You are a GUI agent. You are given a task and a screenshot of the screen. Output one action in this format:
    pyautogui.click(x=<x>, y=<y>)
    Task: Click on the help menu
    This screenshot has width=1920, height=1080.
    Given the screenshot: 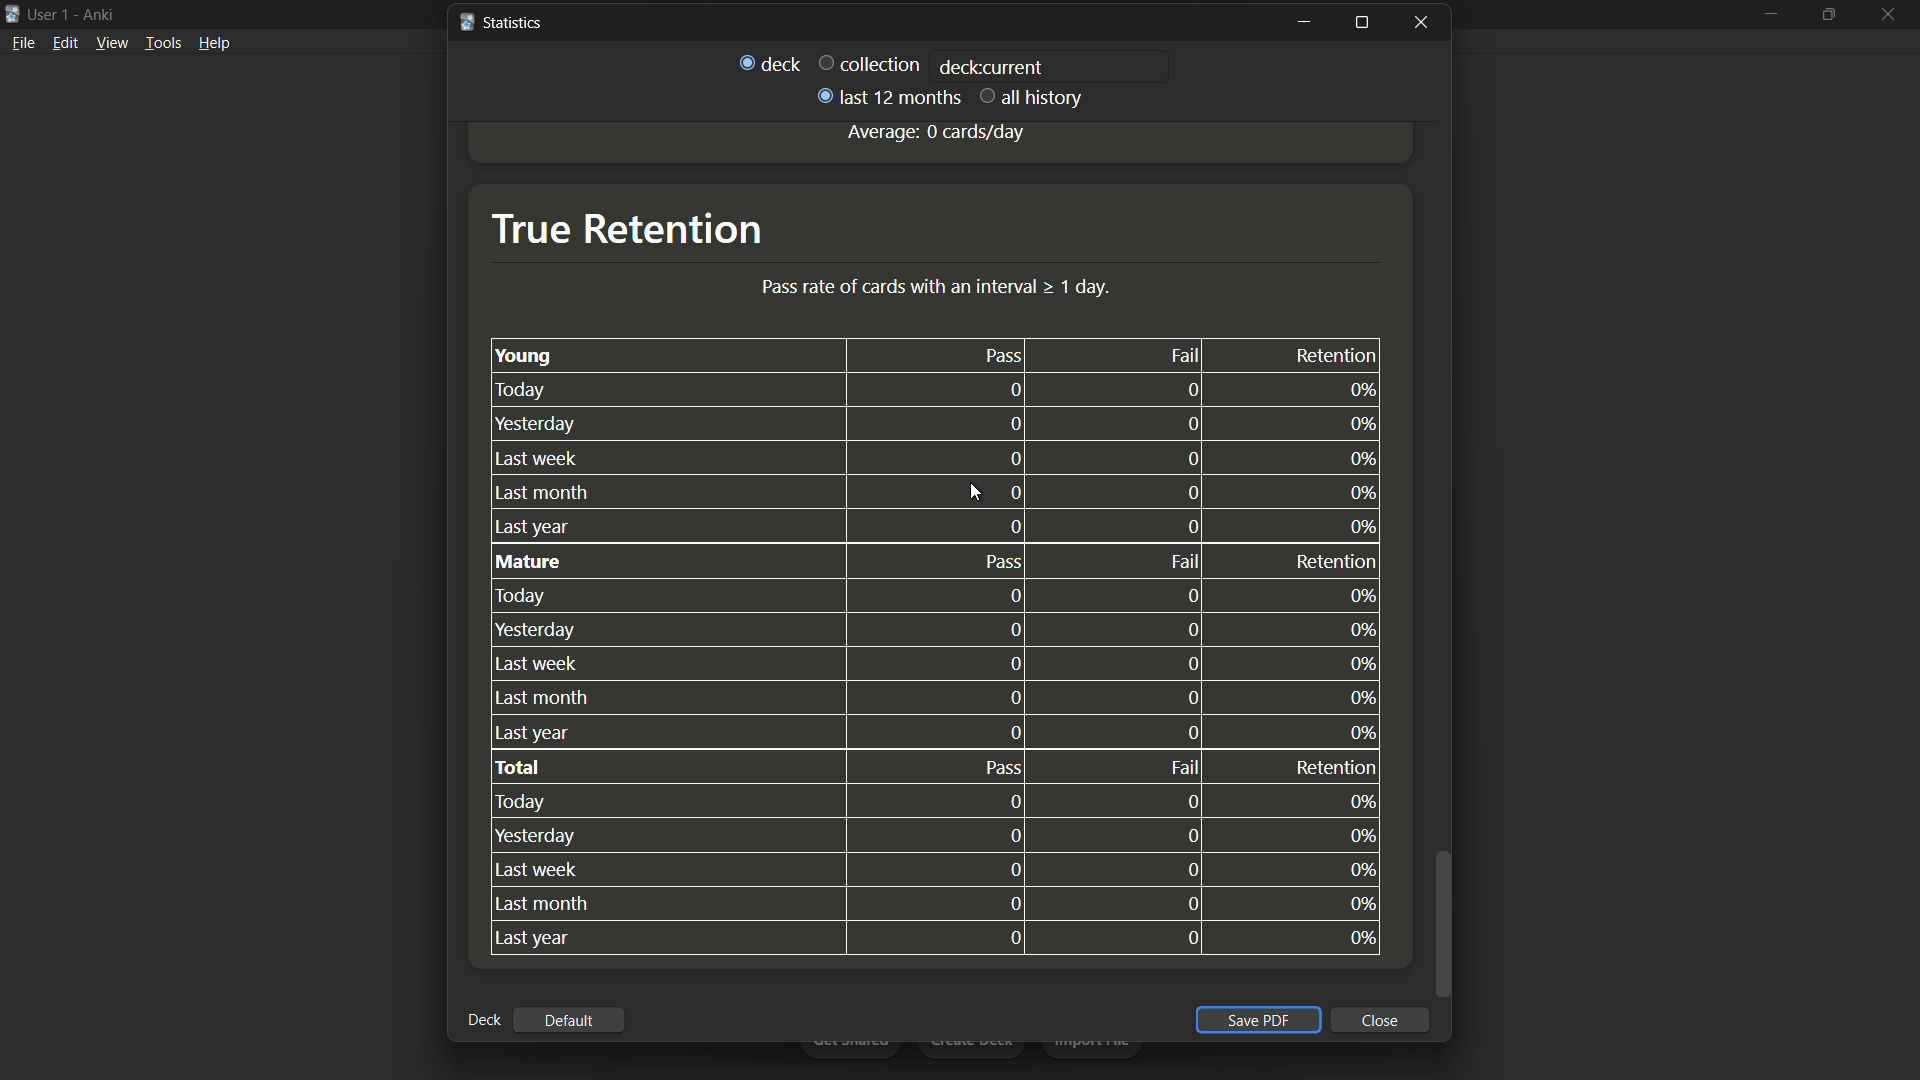 What is the action you would take?
    pyautogui.click(x=216, y=43)
    